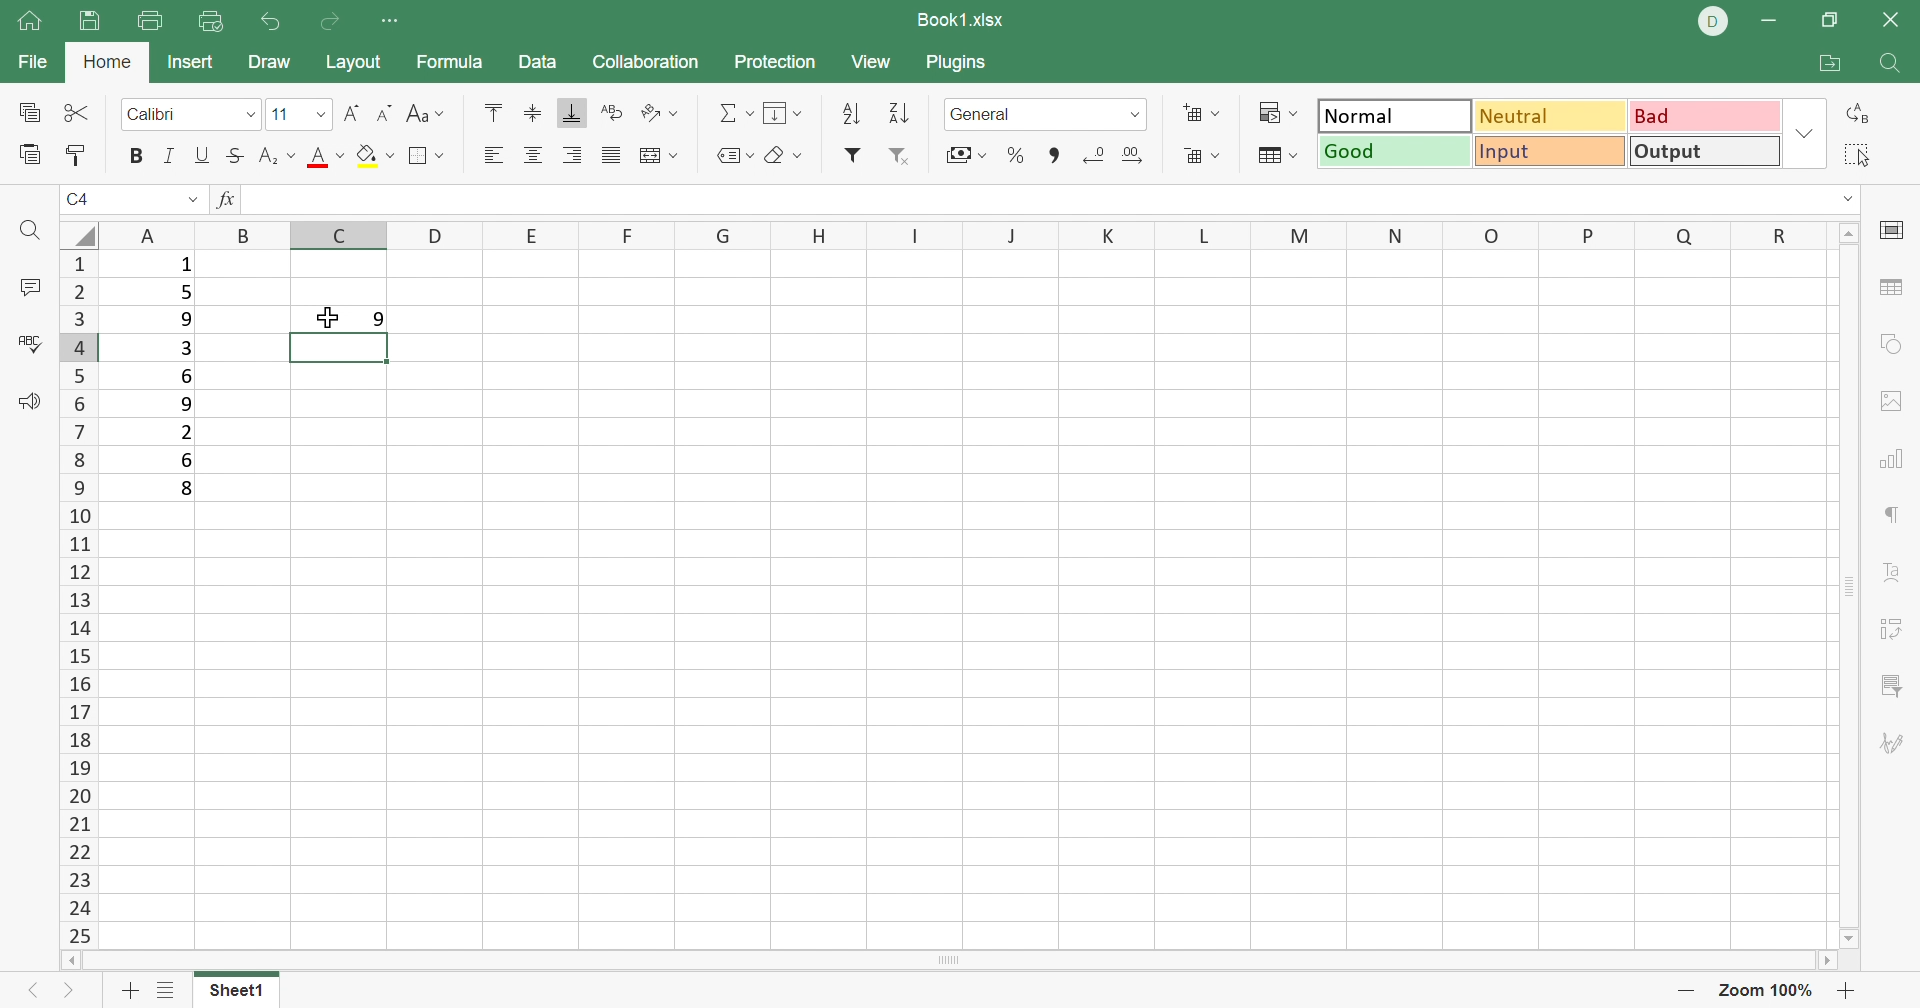  What do you see at coordinates (734, 113) in the screenshot?
I see `Summation` at bounding box center [734, 113].